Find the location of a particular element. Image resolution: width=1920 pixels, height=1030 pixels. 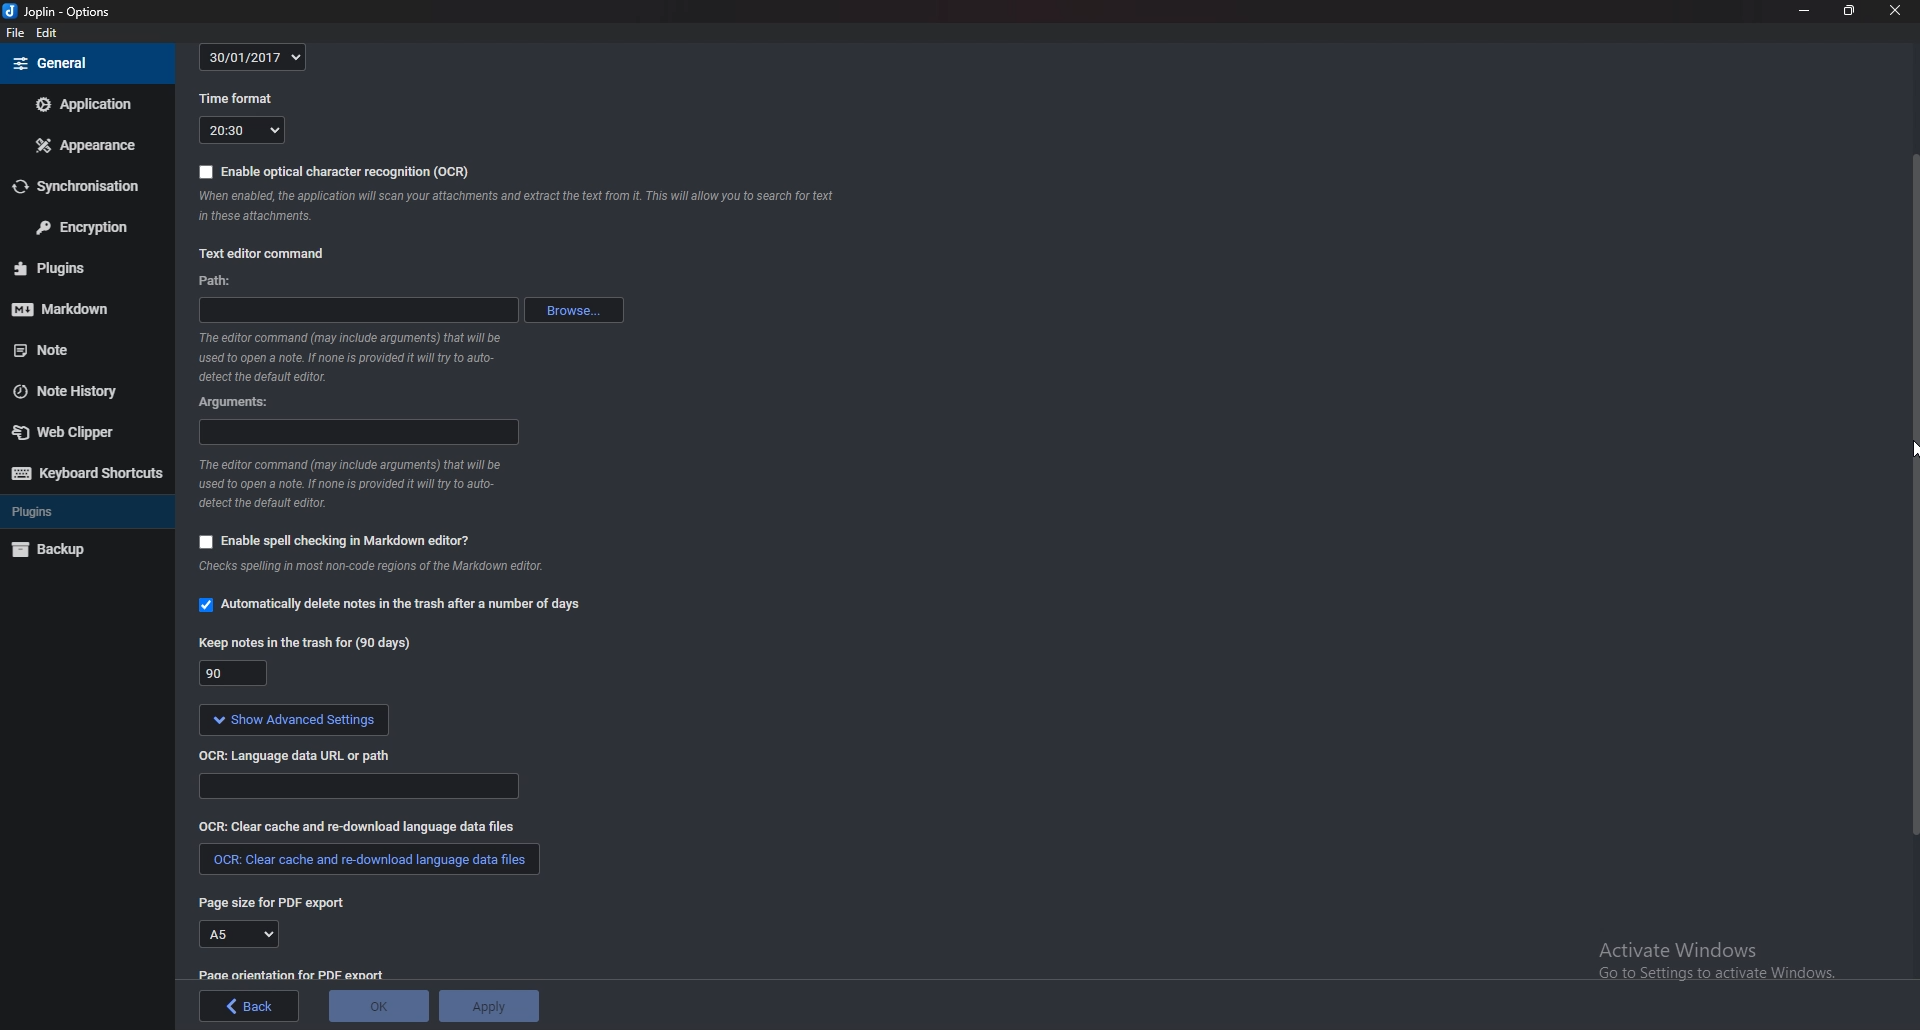

Back is located at coordinates (250, 1006).